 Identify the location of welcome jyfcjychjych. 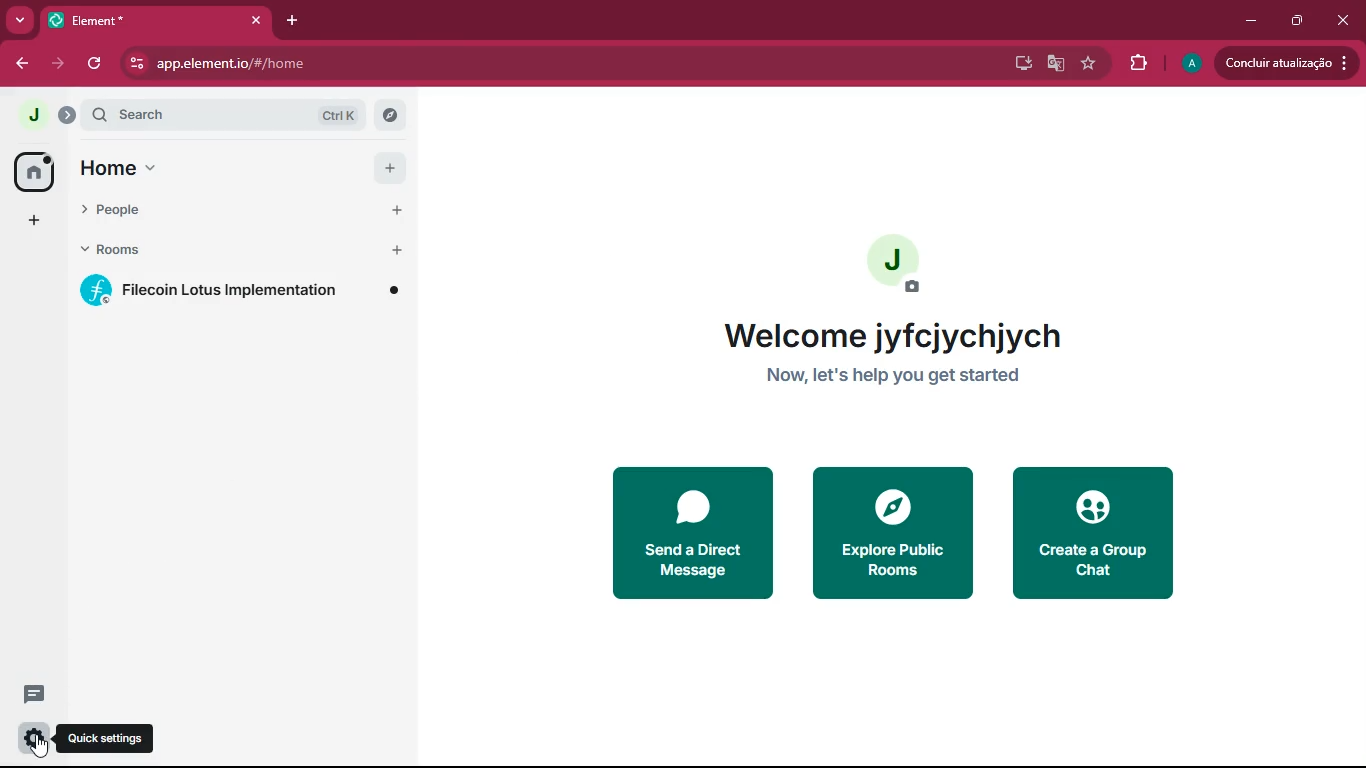
(900, 334).